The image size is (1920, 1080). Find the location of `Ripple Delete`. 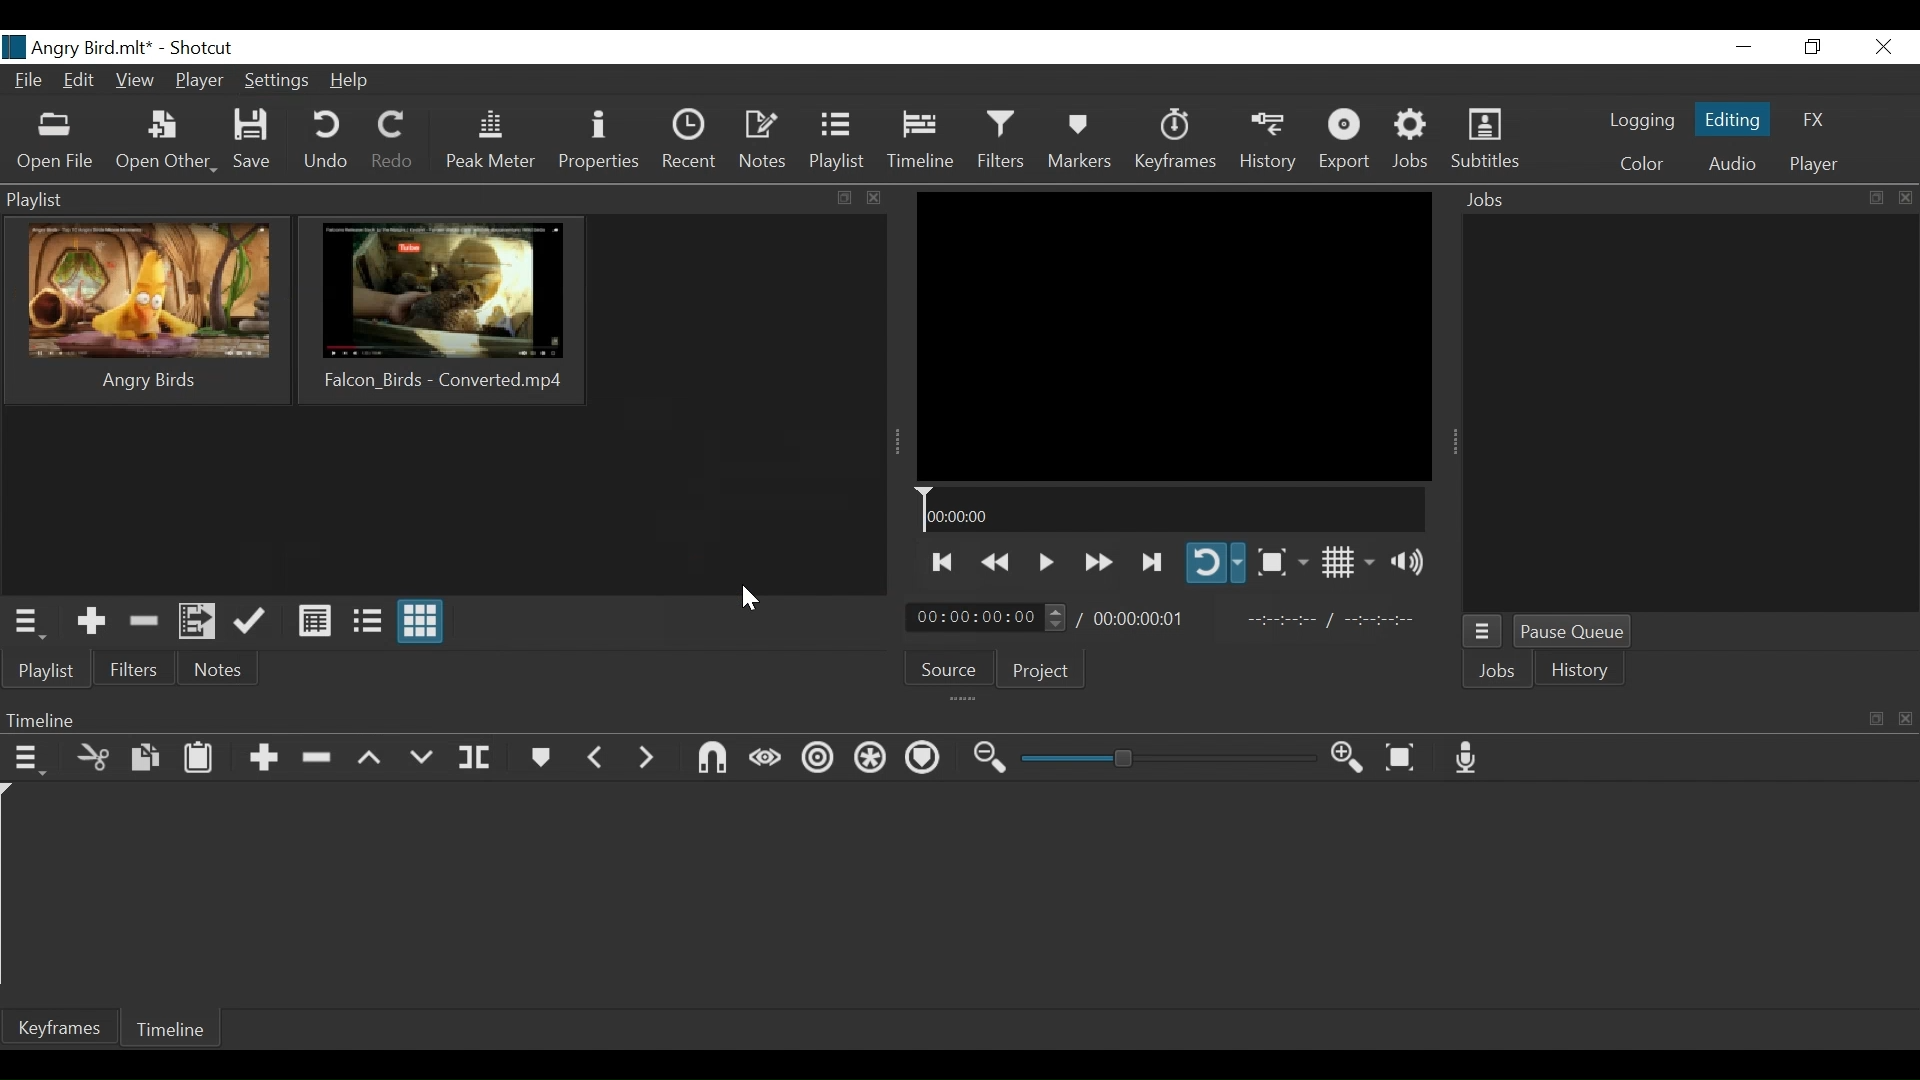

Ripple Delete is located at coordinates (317, 760).